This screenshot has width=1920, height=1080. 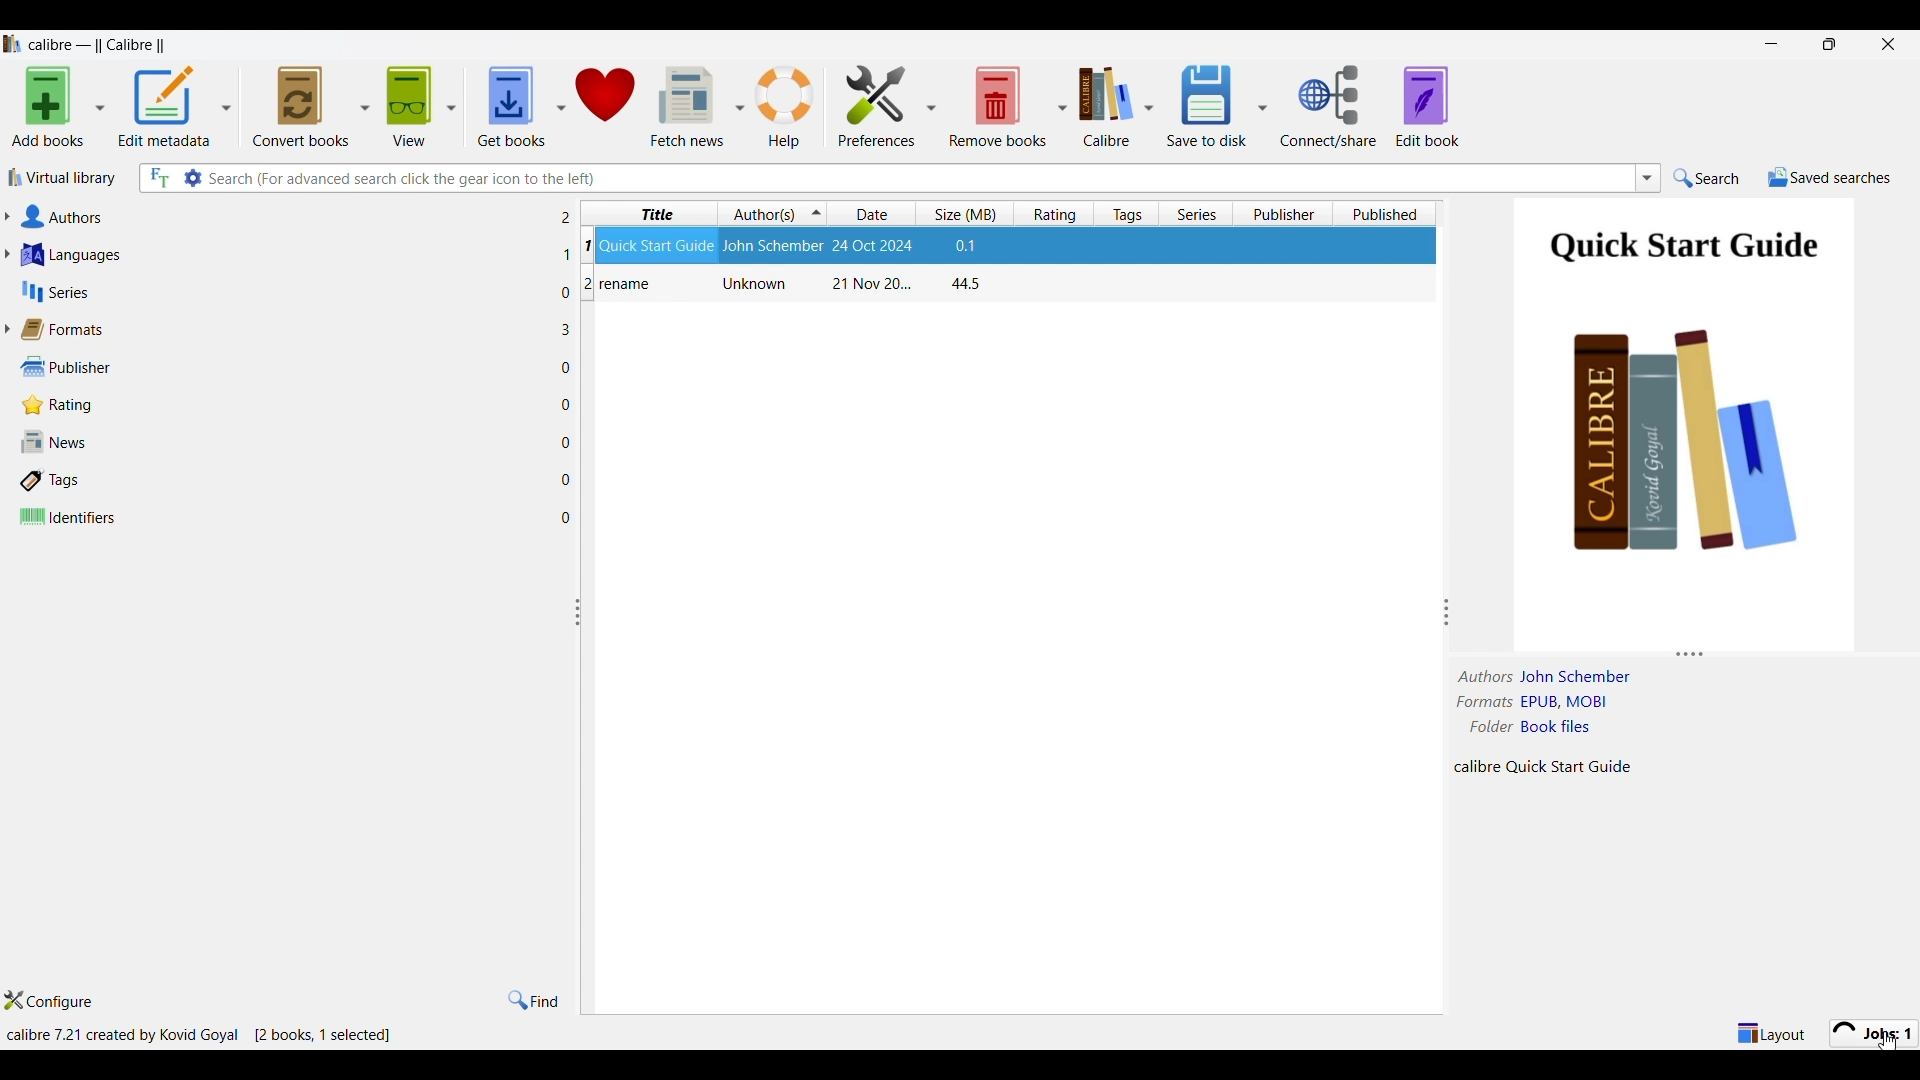 What do you see at coordinates (409, 107) in the screenshot?
I see `View` at bounding box center [409, 107].